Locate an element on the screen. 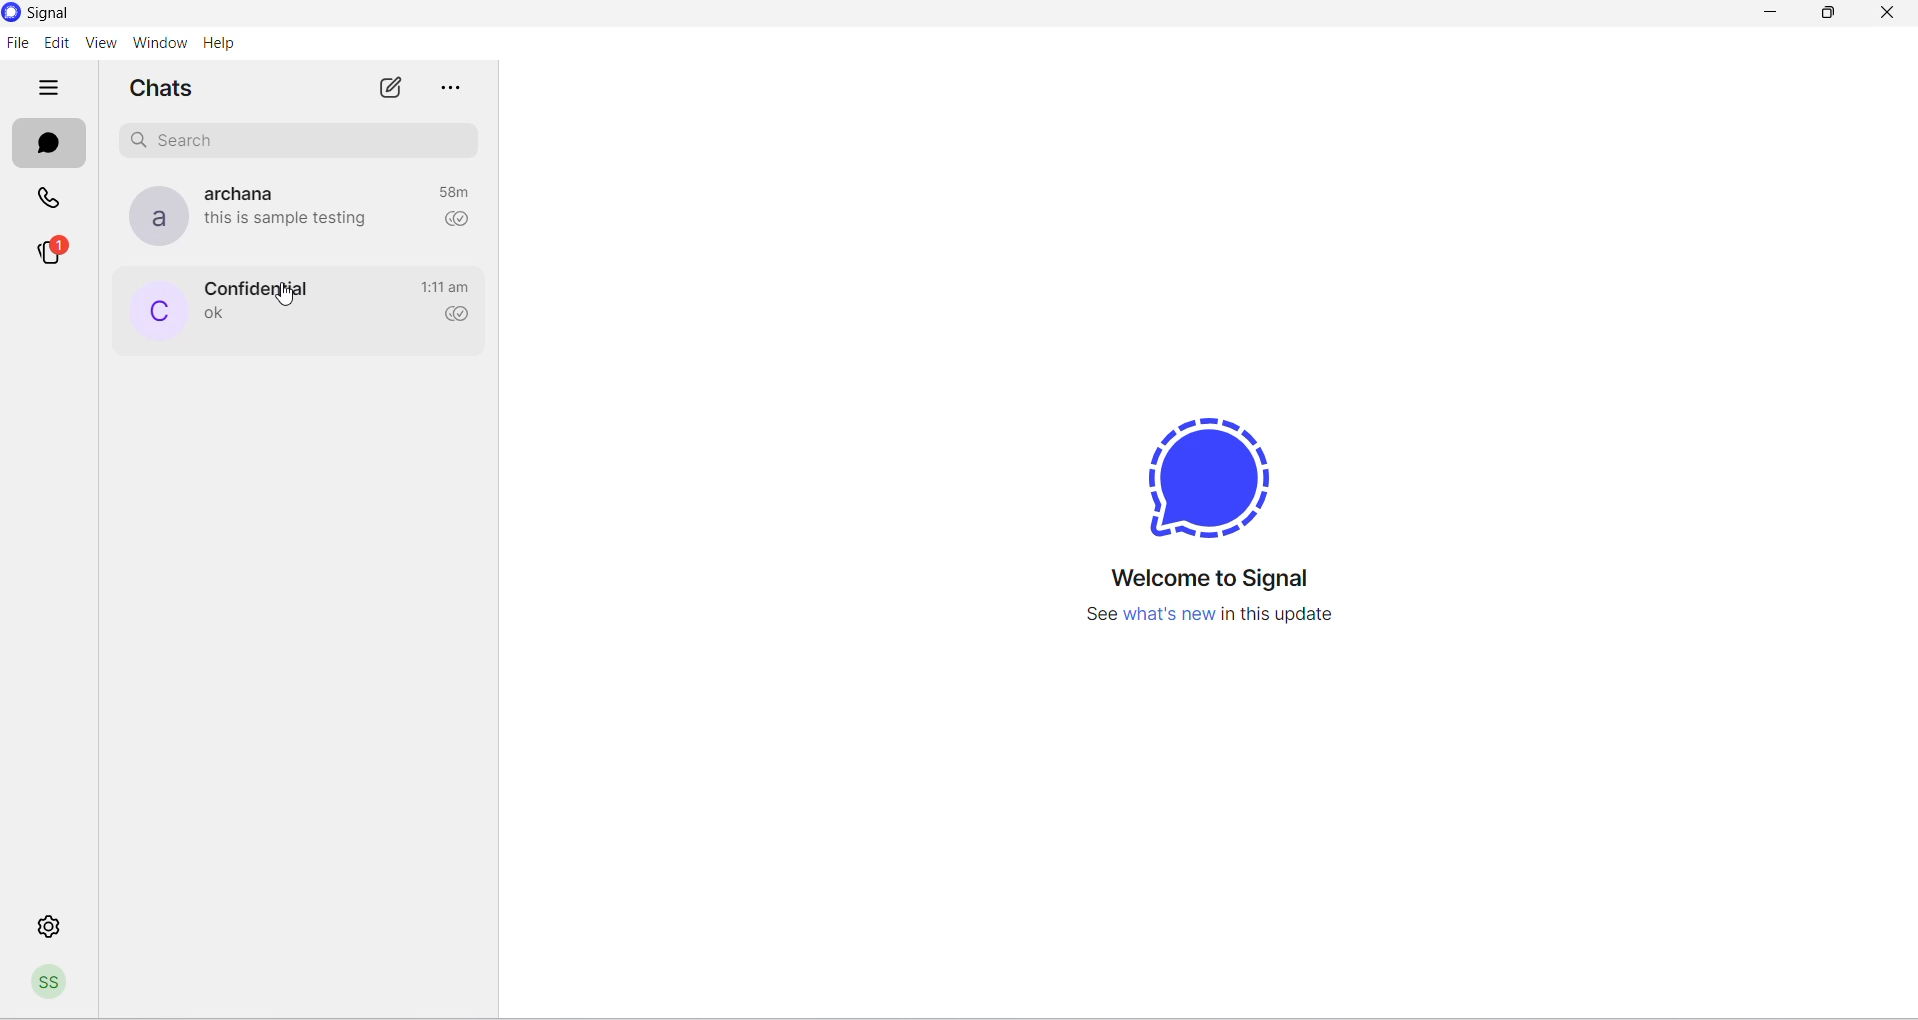  welcome text is located at coordinates (1213, 582).